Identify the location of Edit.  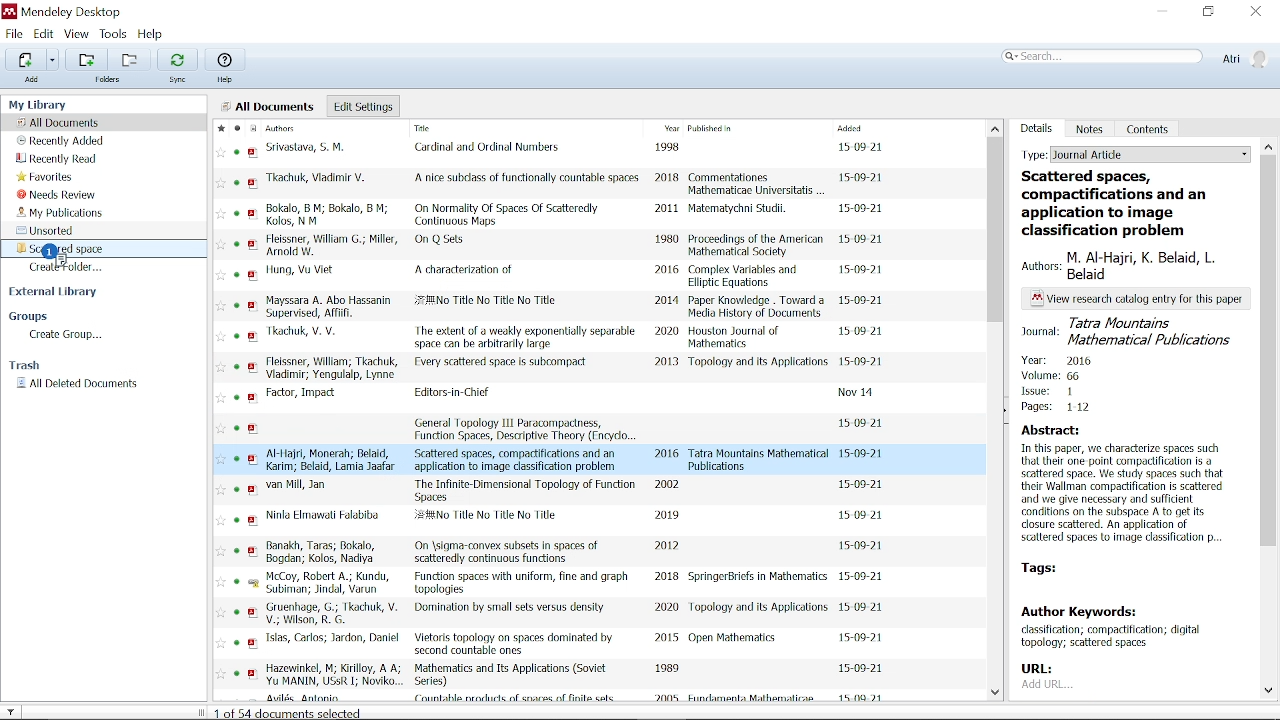
(44, 34).